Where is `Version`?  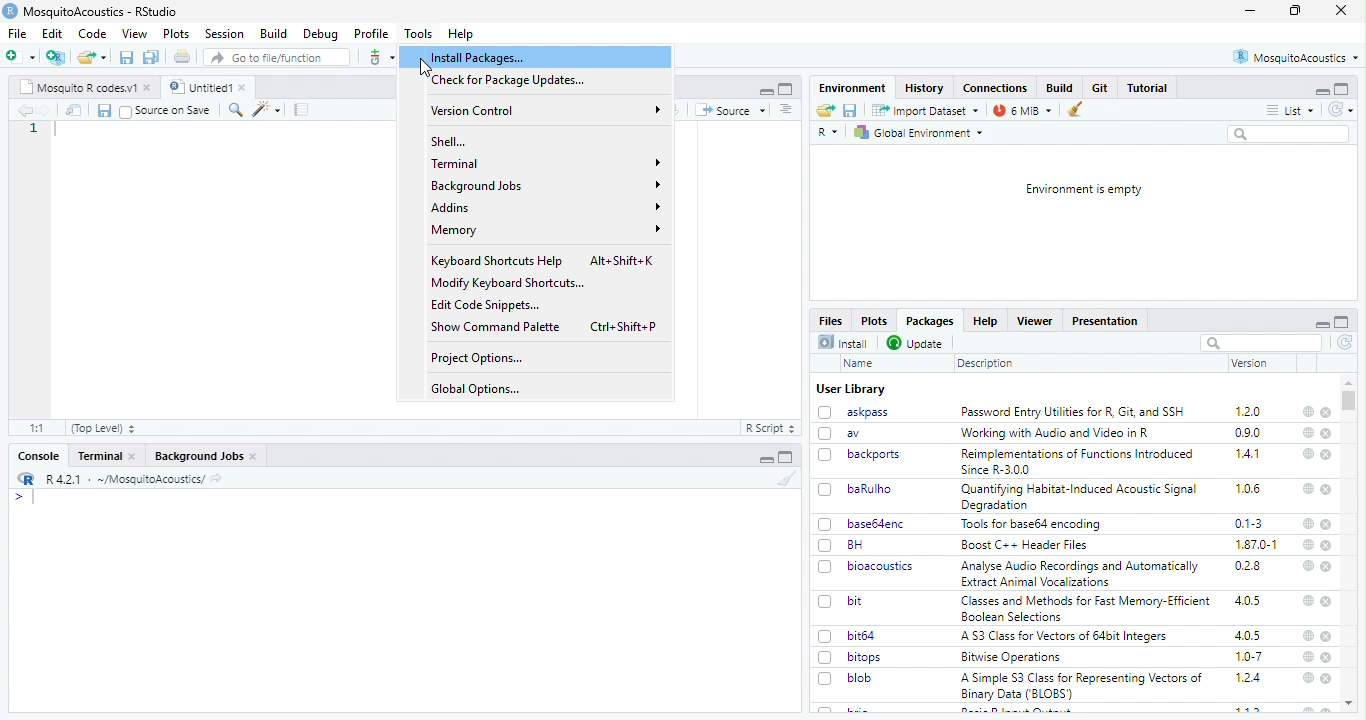 Version is located at coordinates (1251, 363).